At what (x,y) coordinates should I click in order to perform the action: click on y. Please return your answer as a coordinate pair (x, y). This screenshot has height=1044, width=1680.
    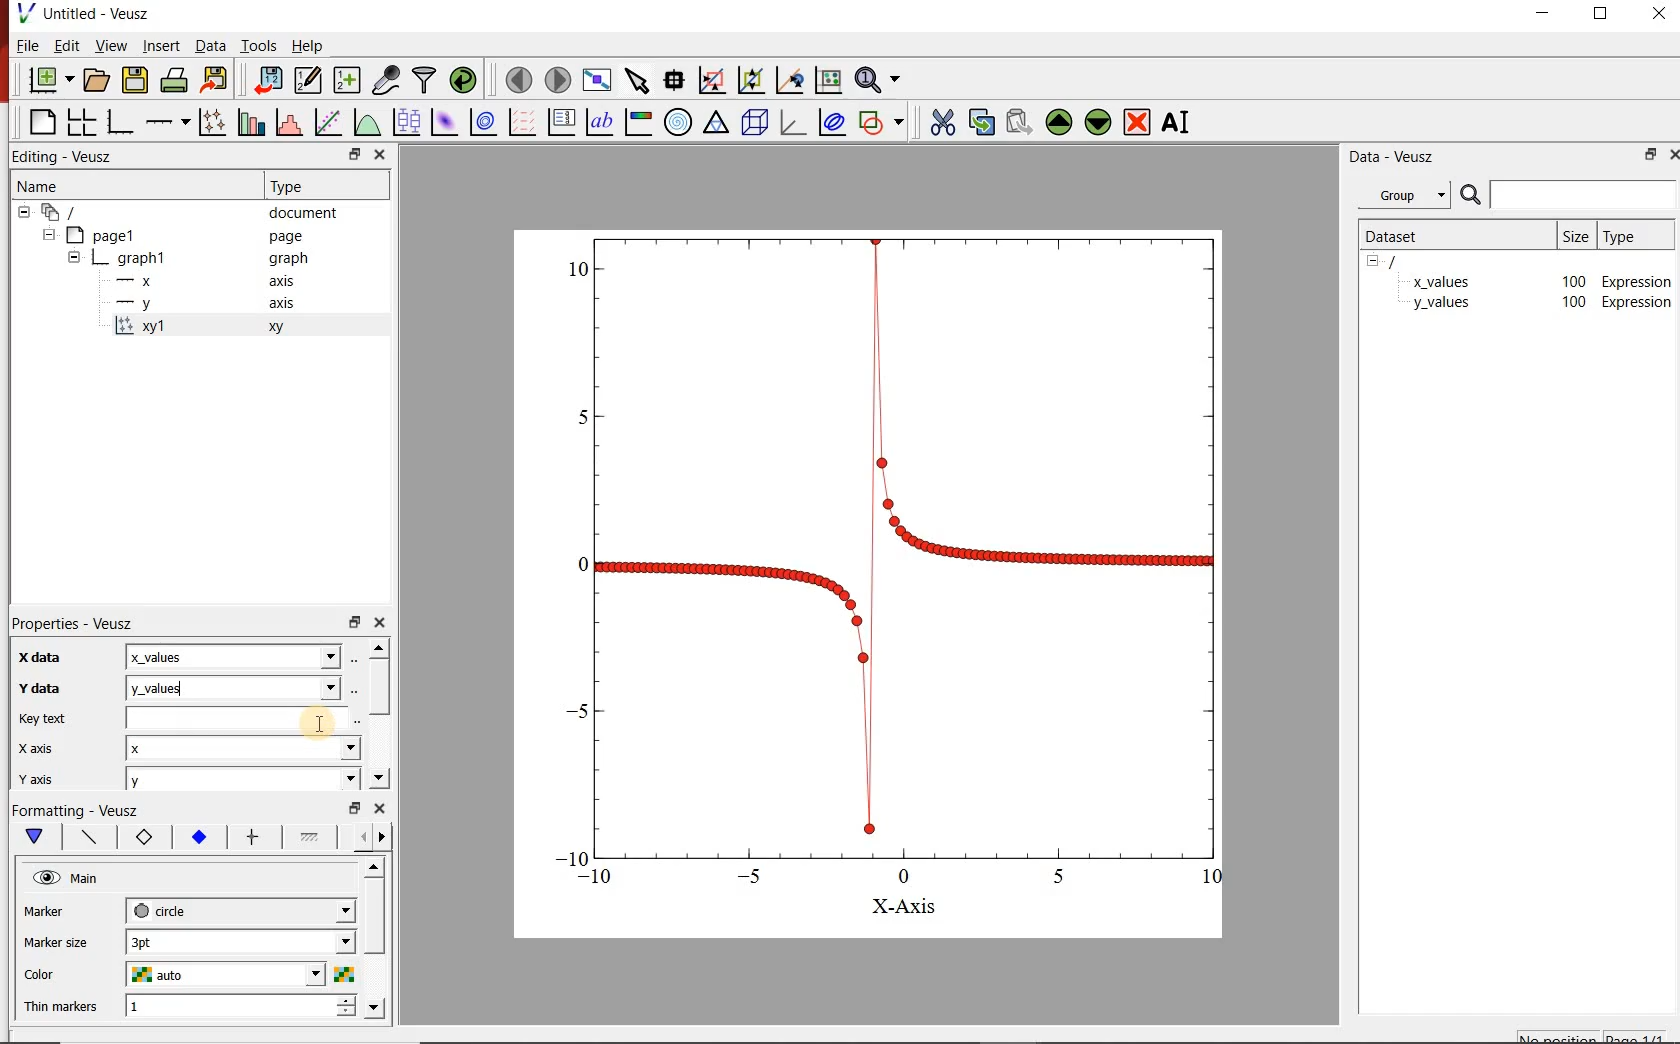
    Looking at the image, I should click on (243, 779).